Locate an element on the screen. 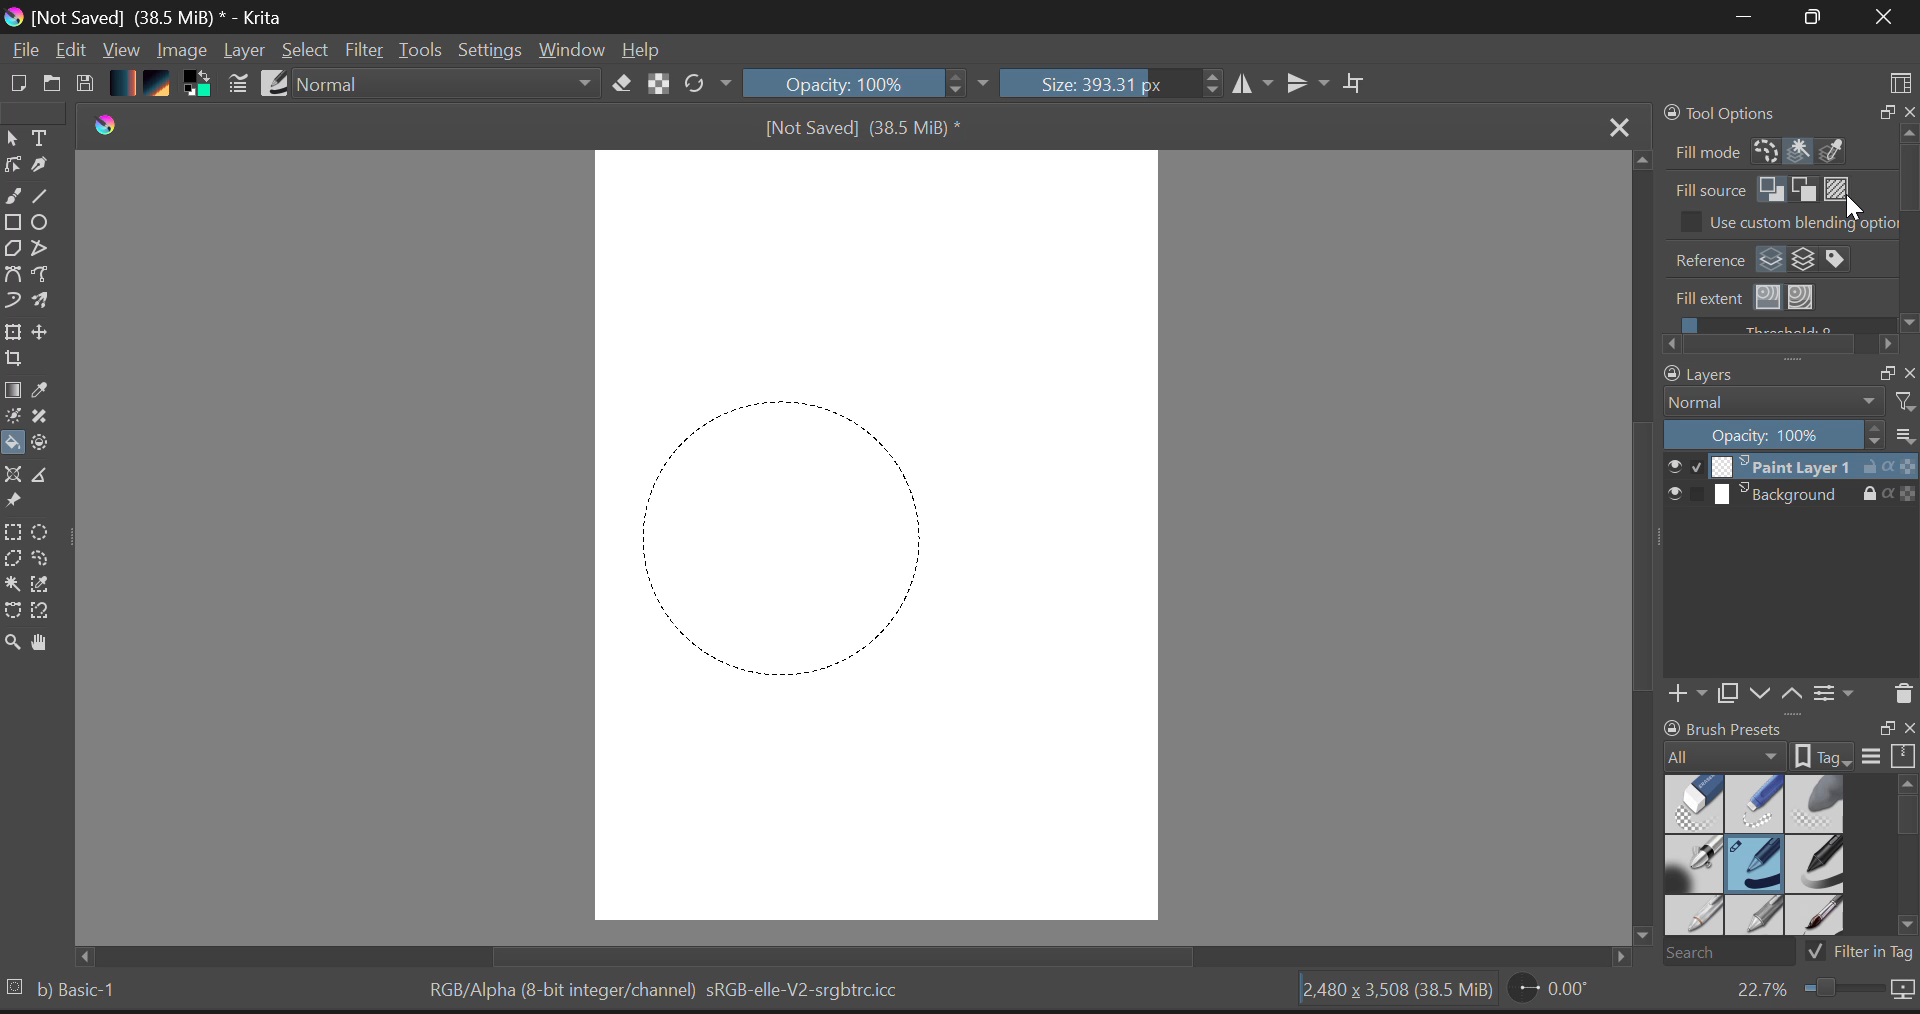  Tools Options Docker is located at coordinates (1788, 131).